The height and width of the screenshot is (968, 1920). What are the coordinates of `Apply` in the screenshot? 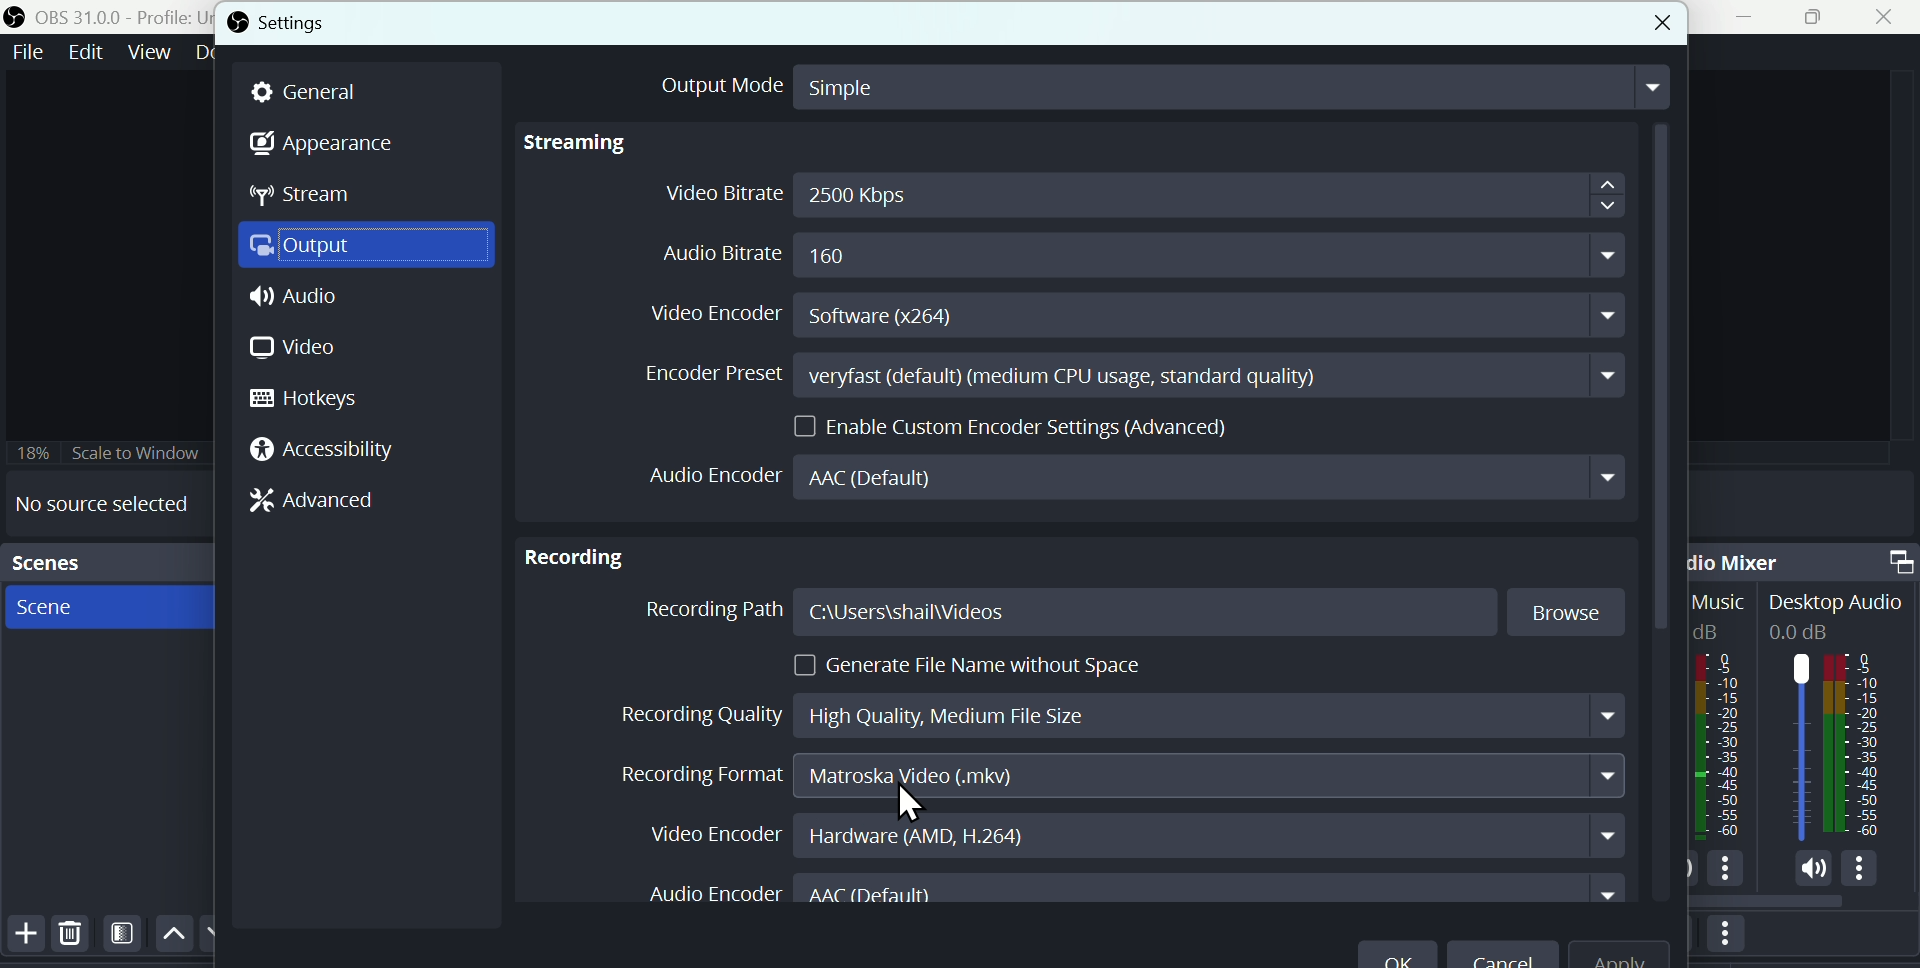 It's located at (1617, 949).